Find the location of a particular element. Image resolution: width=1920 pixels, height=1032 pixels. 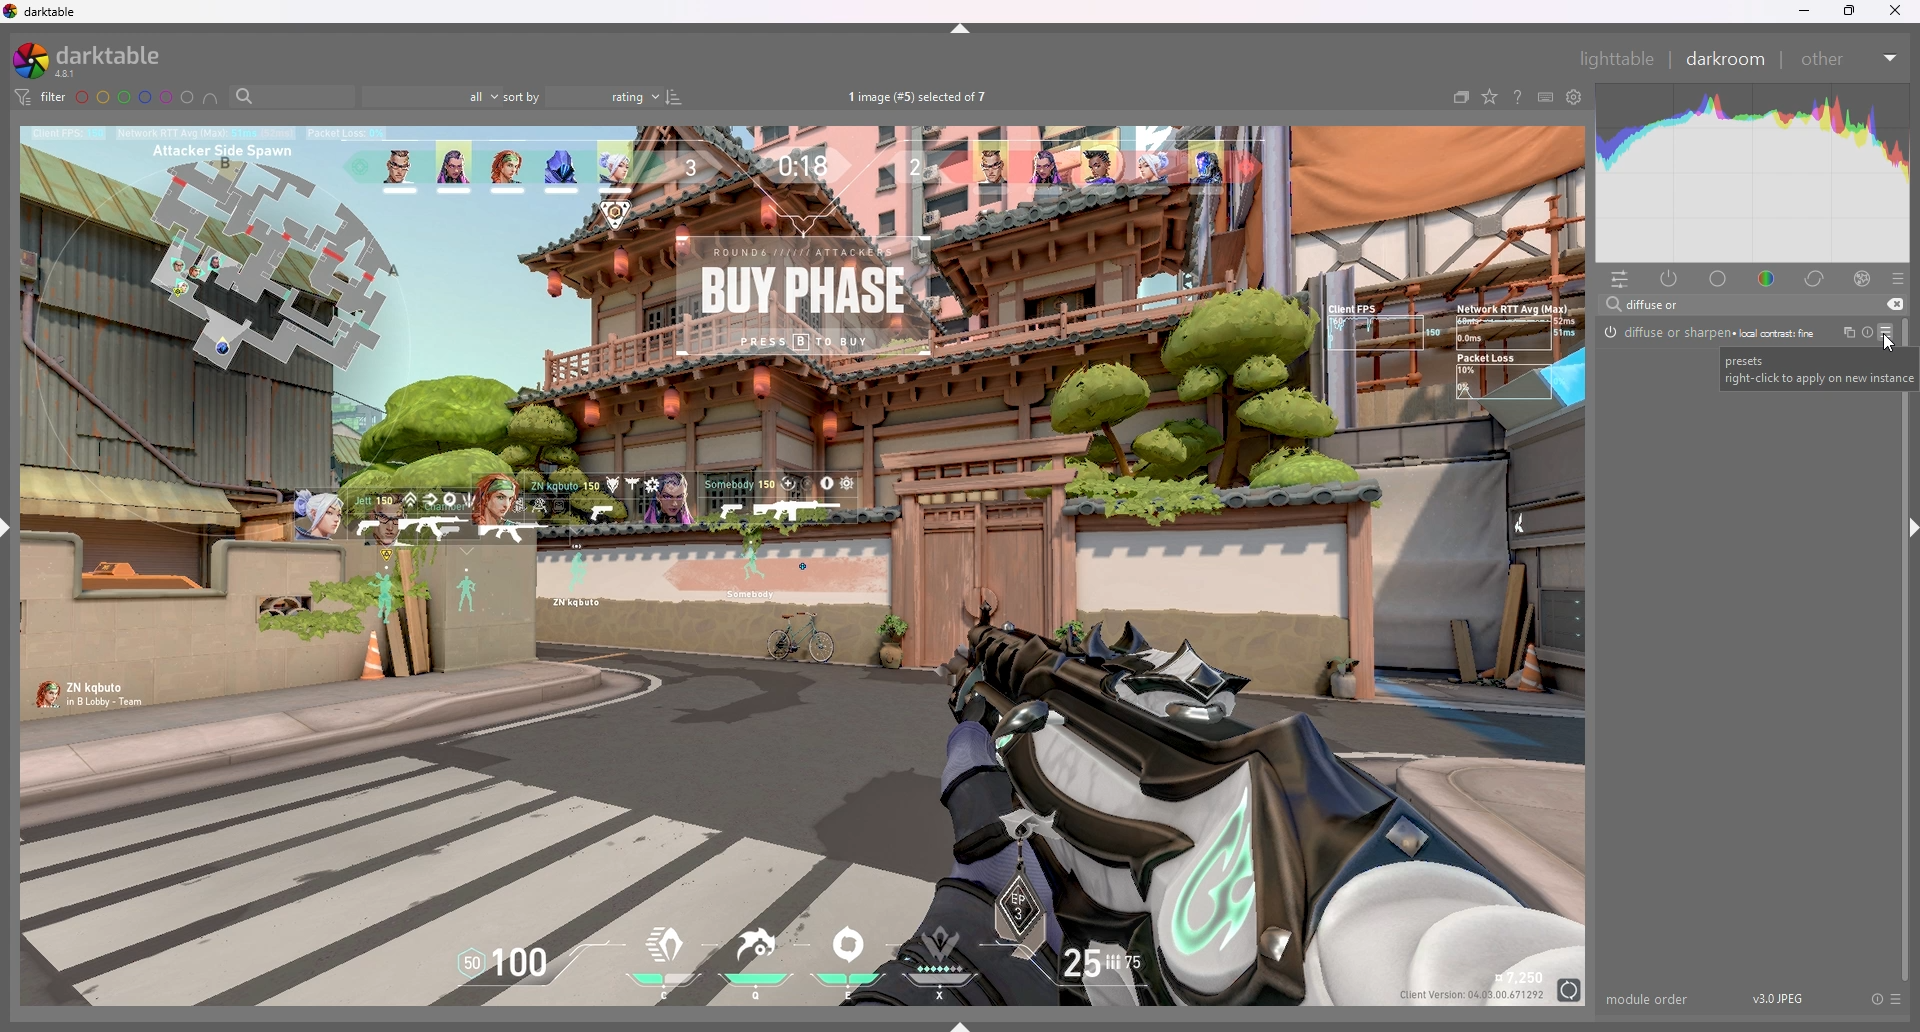

close is located at coordinates (1898, 9).